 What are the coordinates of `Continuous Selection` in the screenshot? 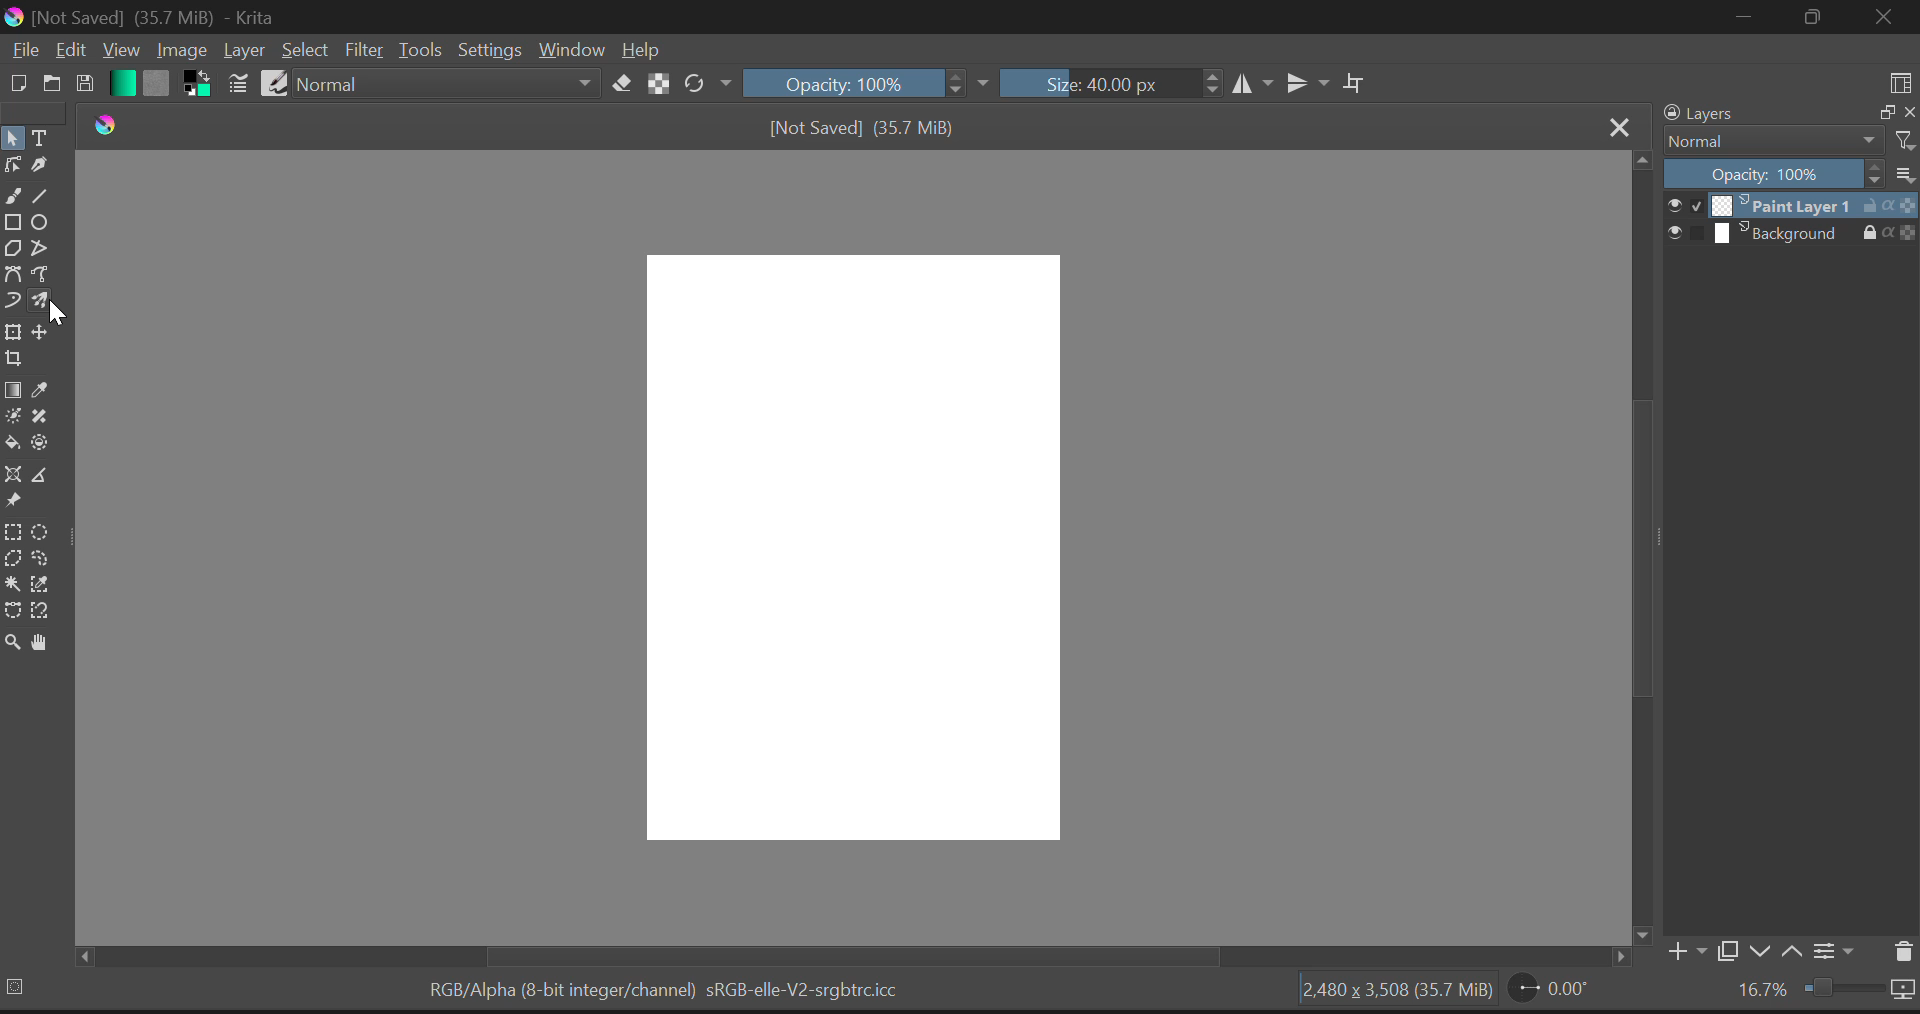 It's located at (14, 585).